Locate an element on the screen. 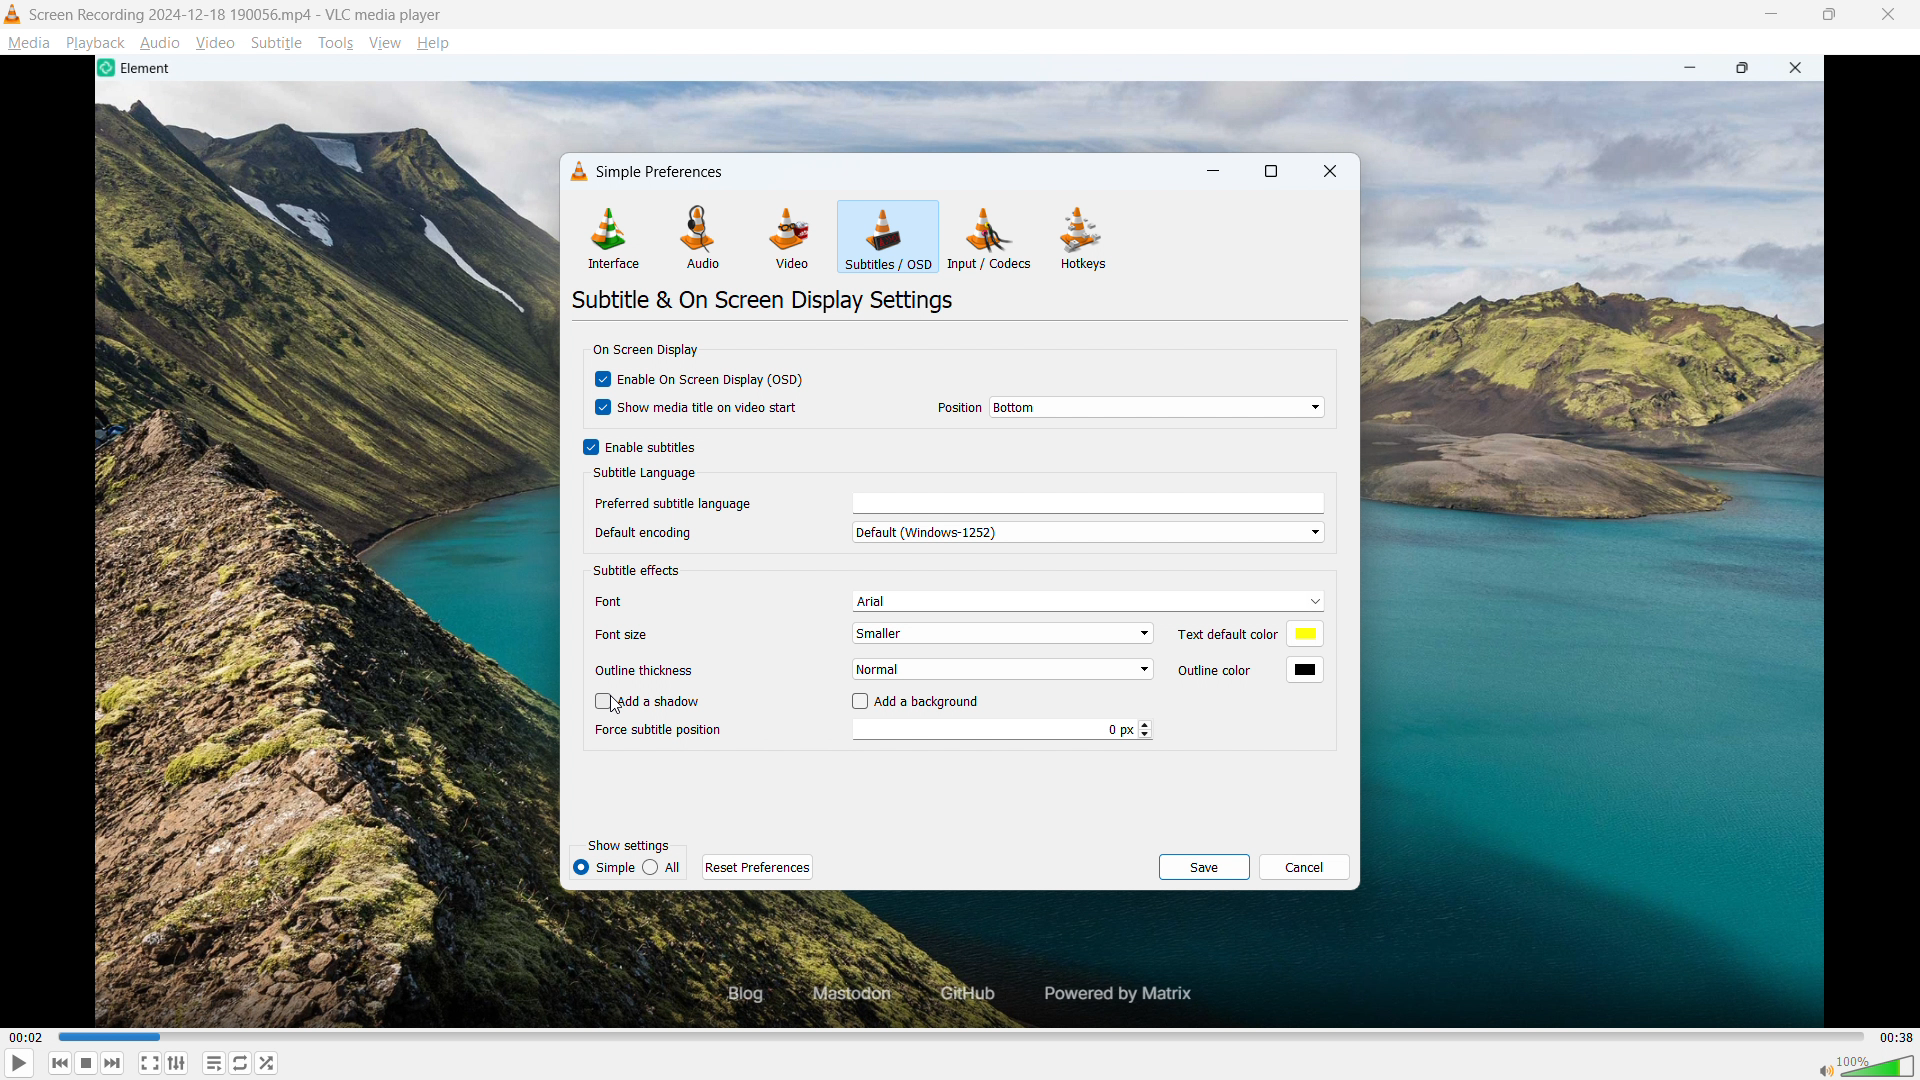  help  is located at coordinates (434, 44).